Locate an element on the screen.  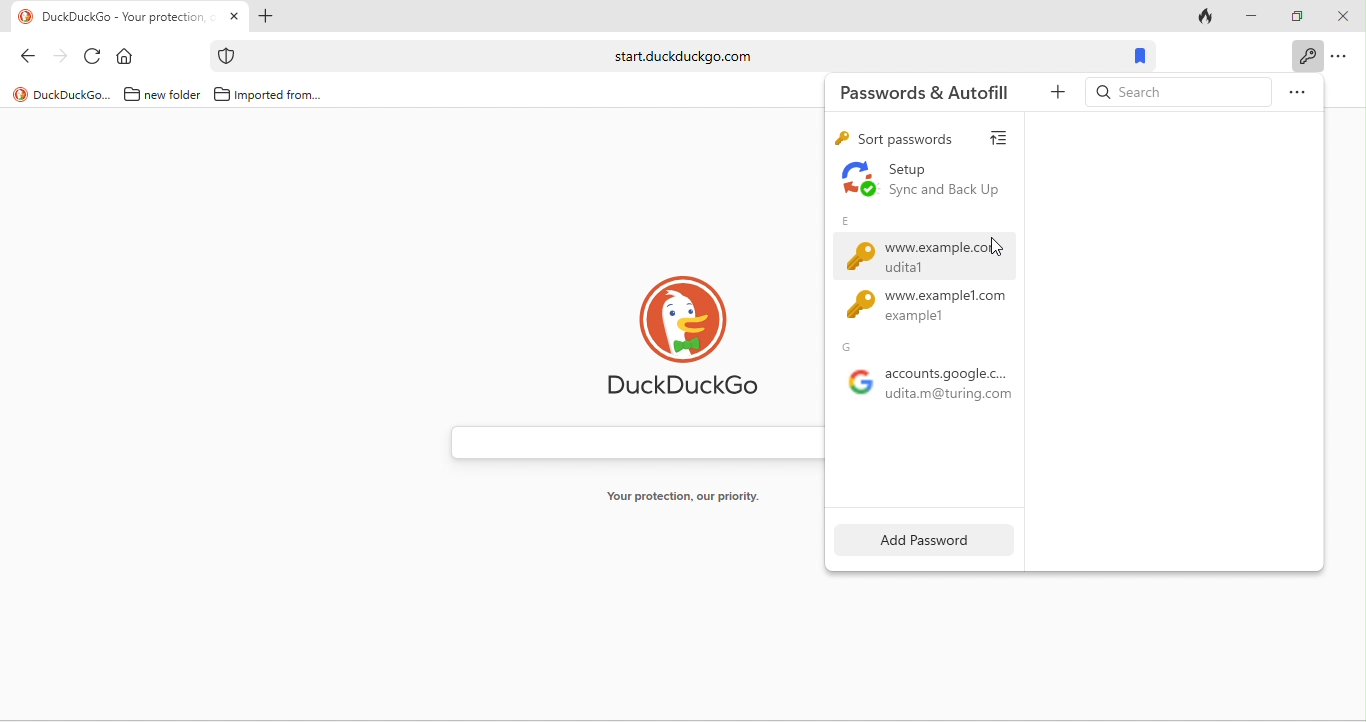
add new tab is located at coordinates (265, 18).